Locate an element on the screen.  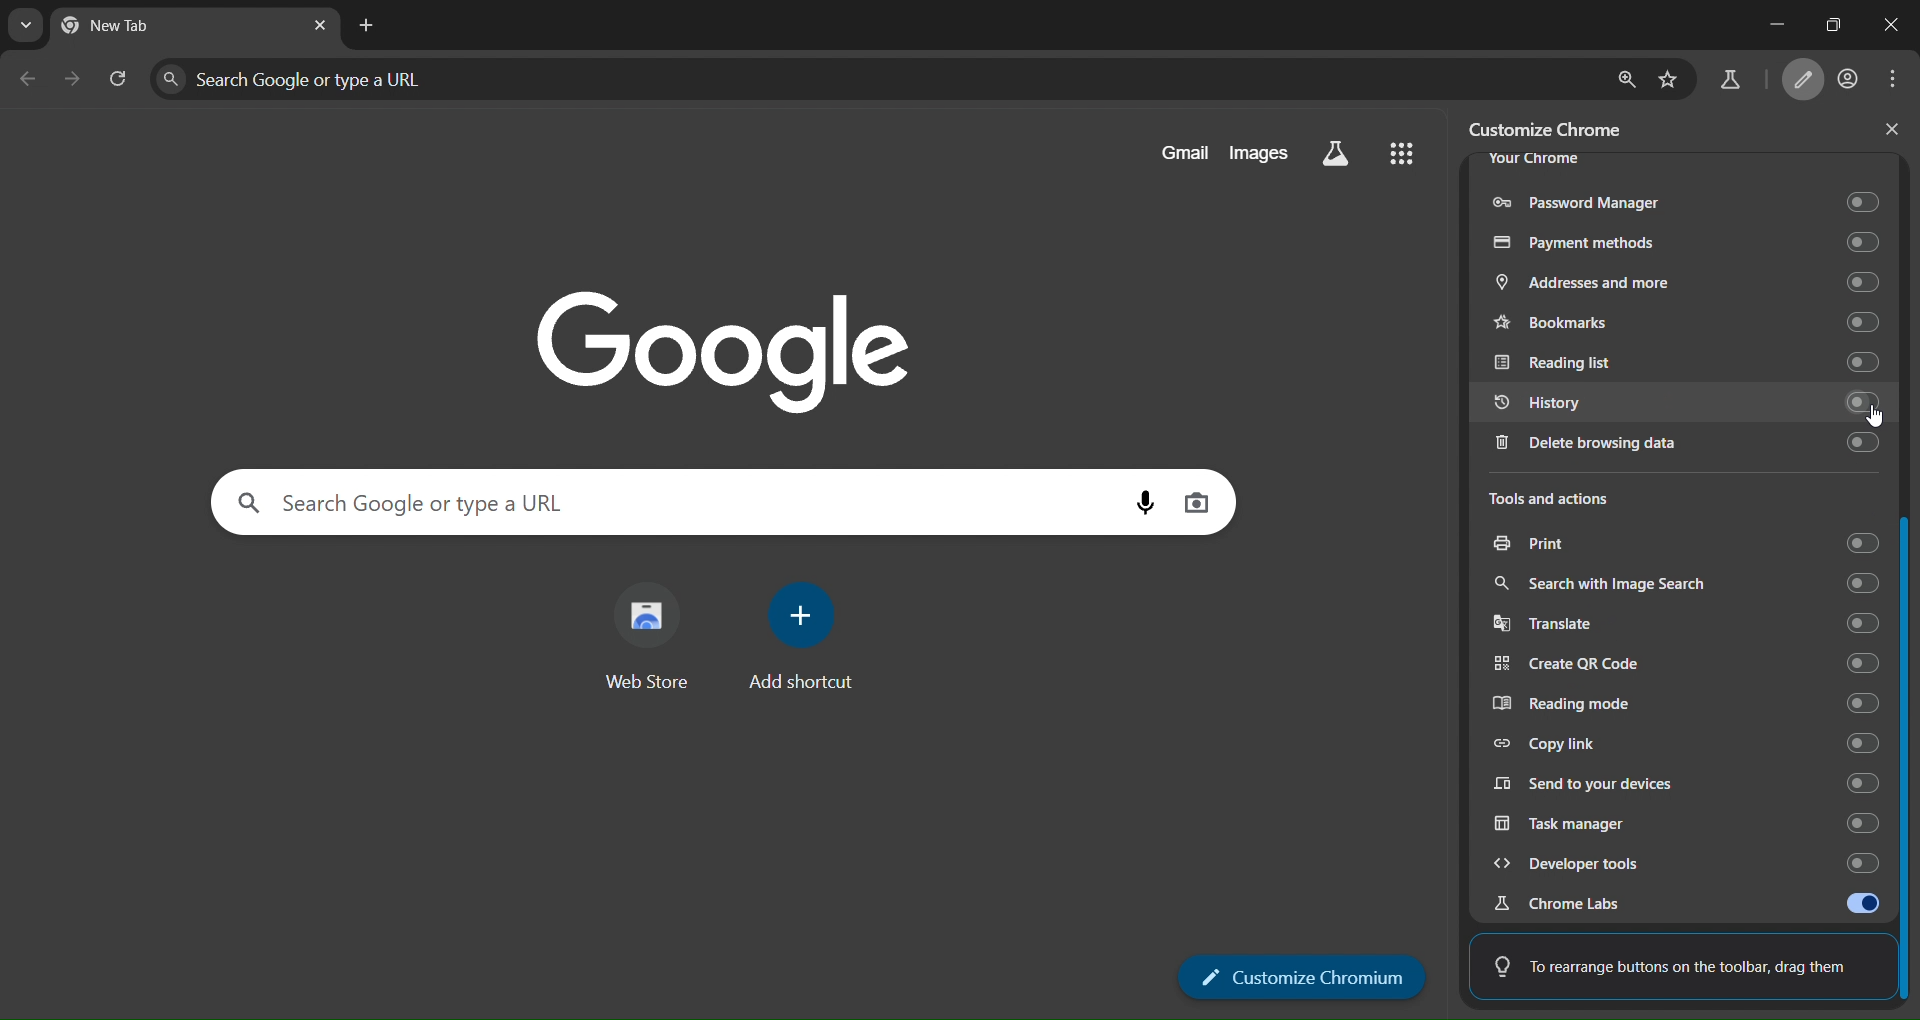
customize chromium is located at coordinates (1303, 977).